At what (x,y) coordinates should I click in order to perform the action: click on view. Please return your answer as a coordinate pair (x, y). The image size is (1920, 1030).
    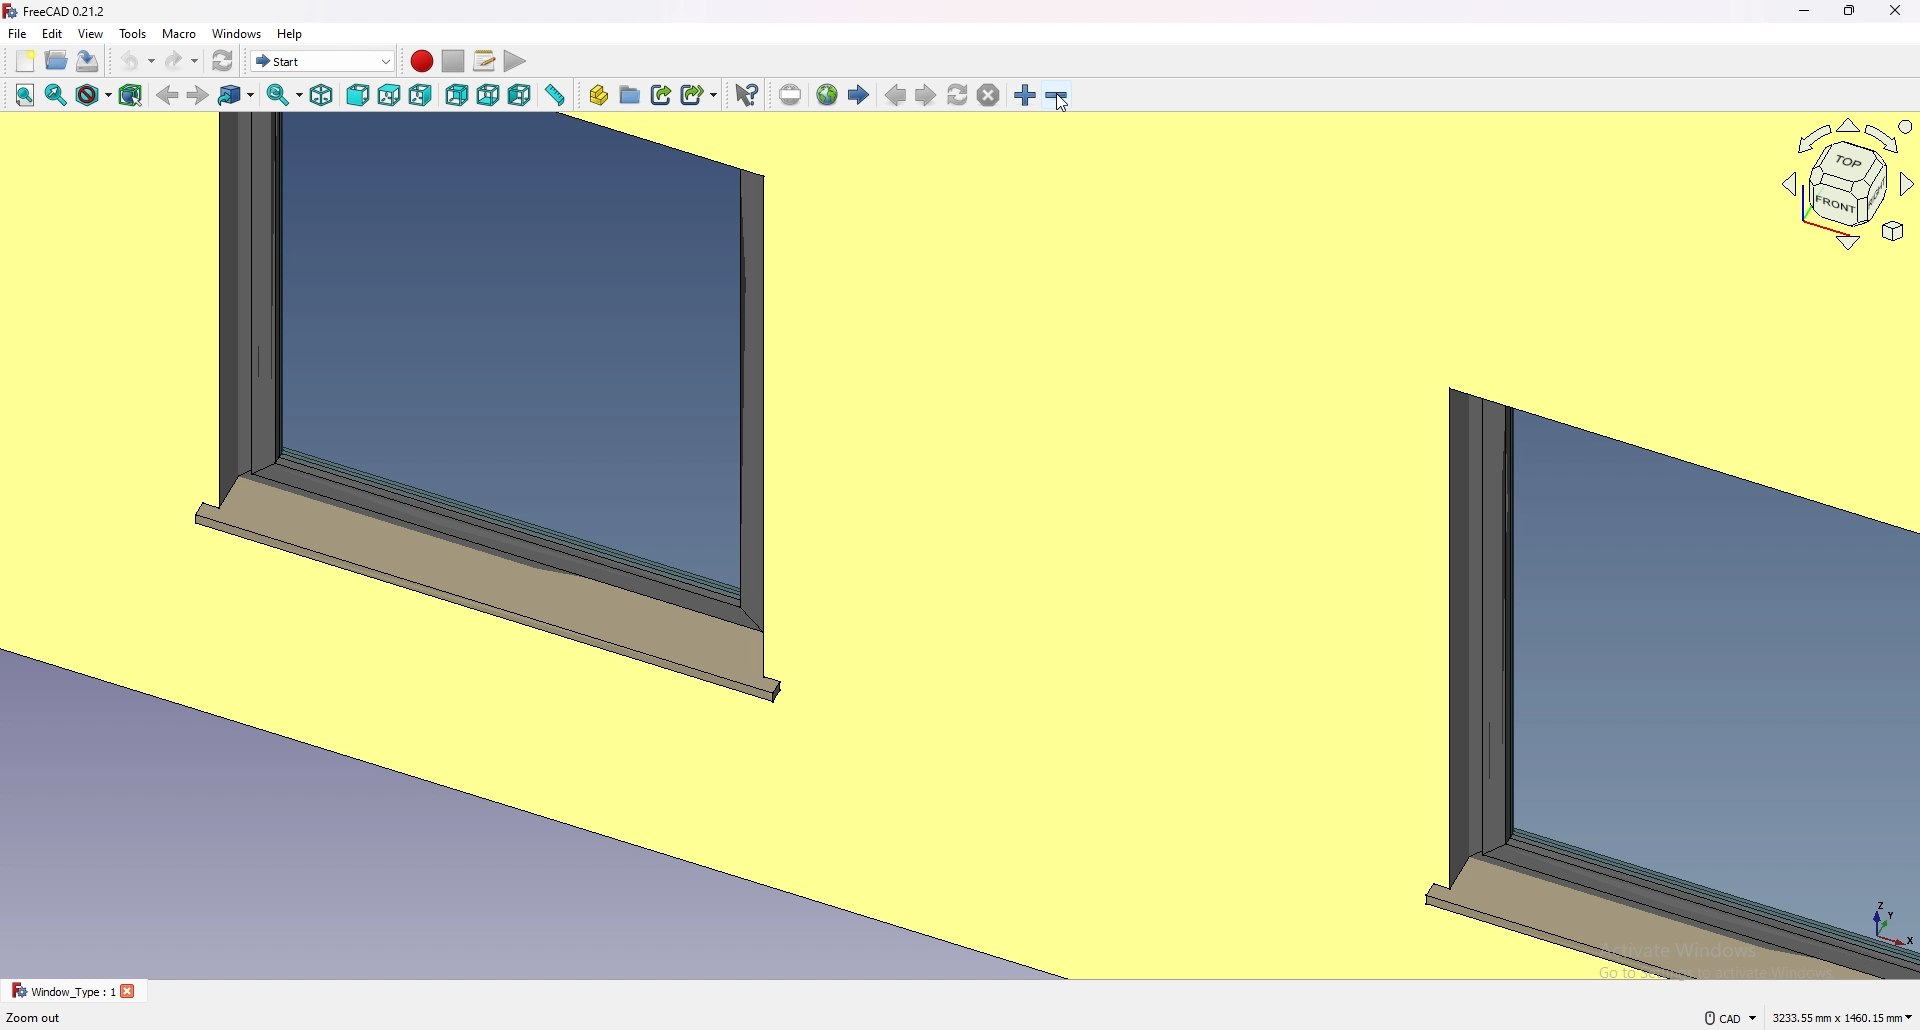
    Looking at the image, I should click on (90, 34).